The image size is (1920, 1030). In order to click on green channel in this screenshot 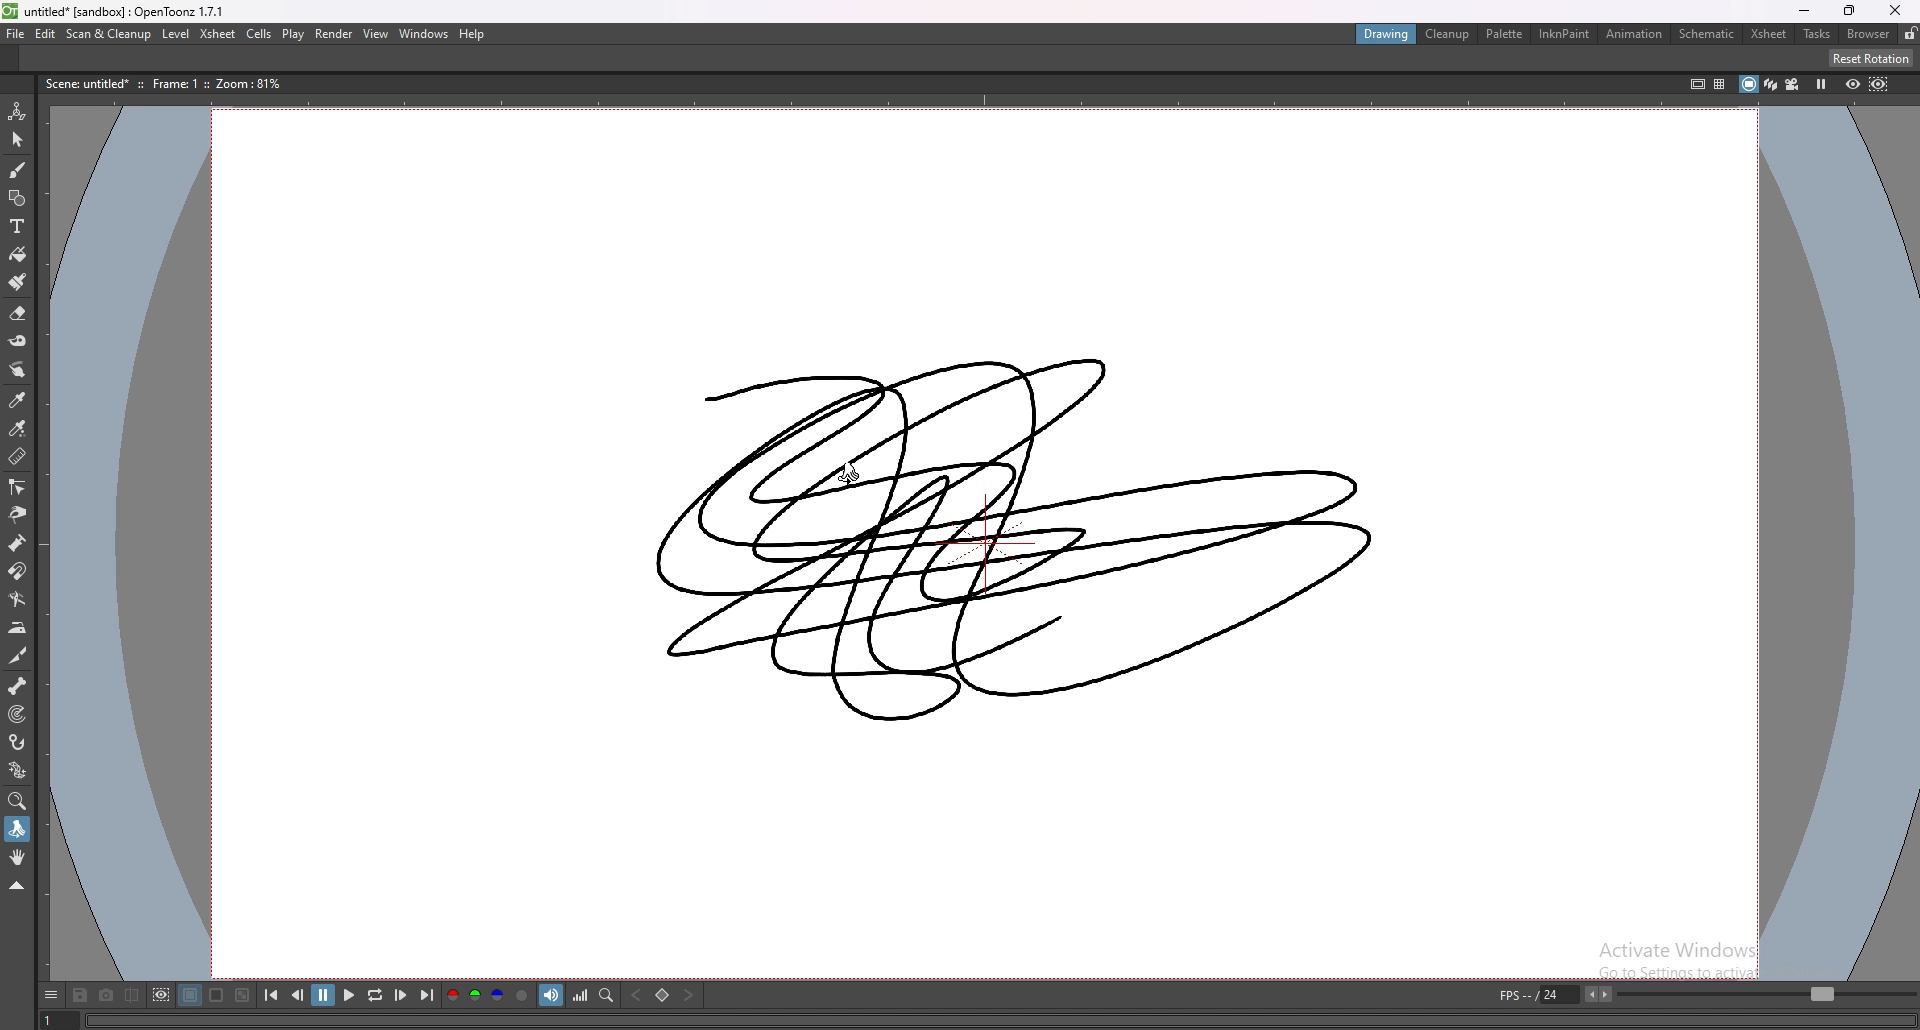, I will do `click(476, 995)`.